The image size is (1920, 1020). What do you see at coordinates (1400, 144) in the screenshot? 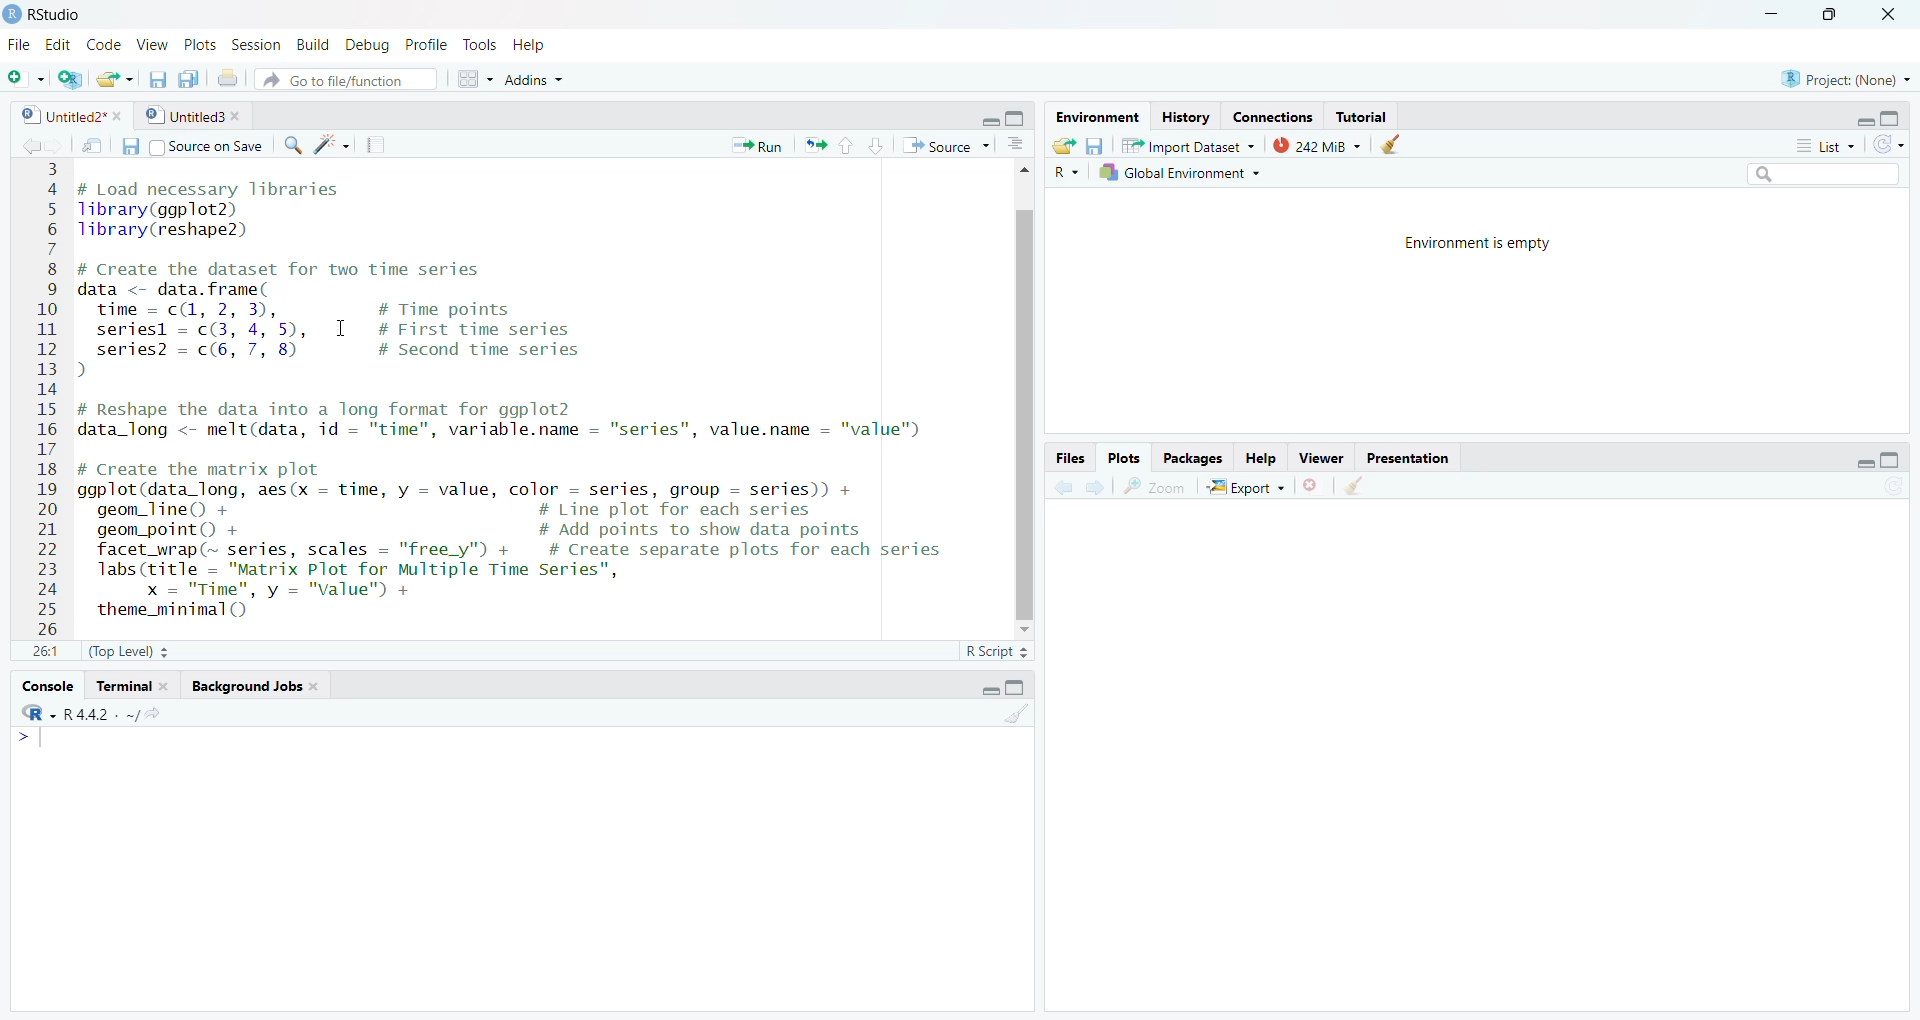
I see `cleaner` at bounding box center [1400, 144].